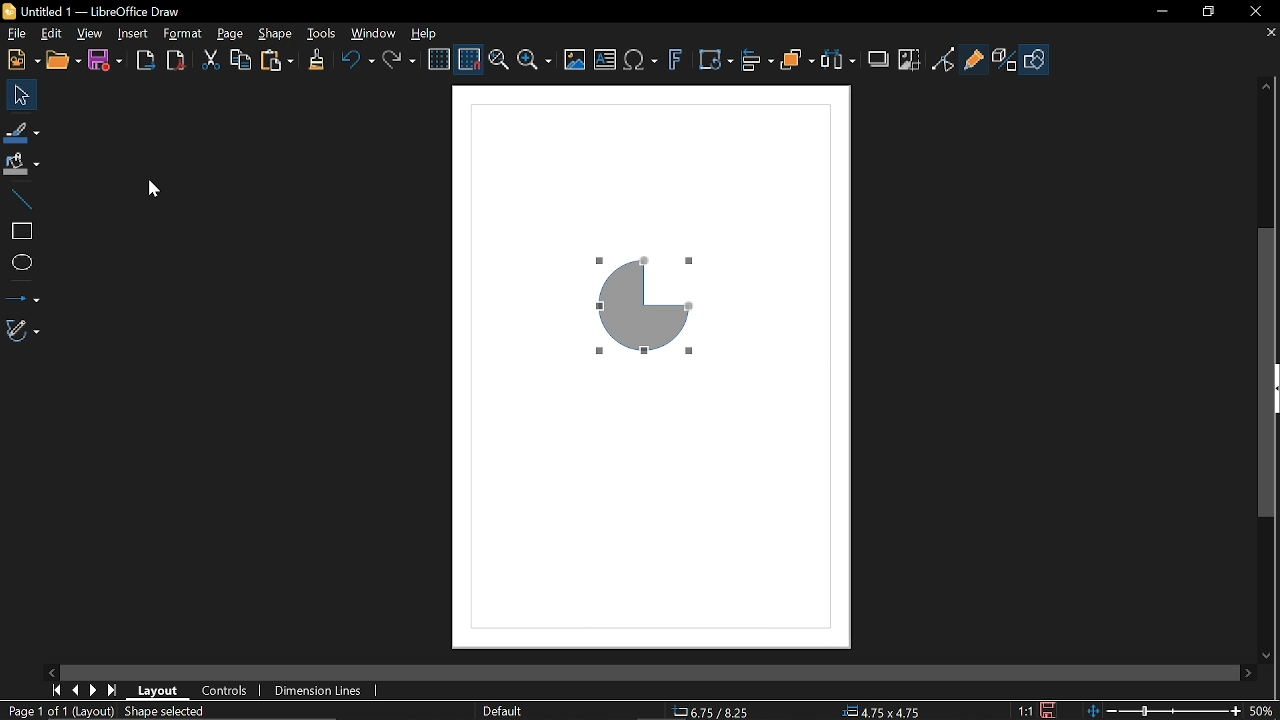  Describe the element at coordinates (173, 712) in the screenshot. I see `Shape selected` at that location.